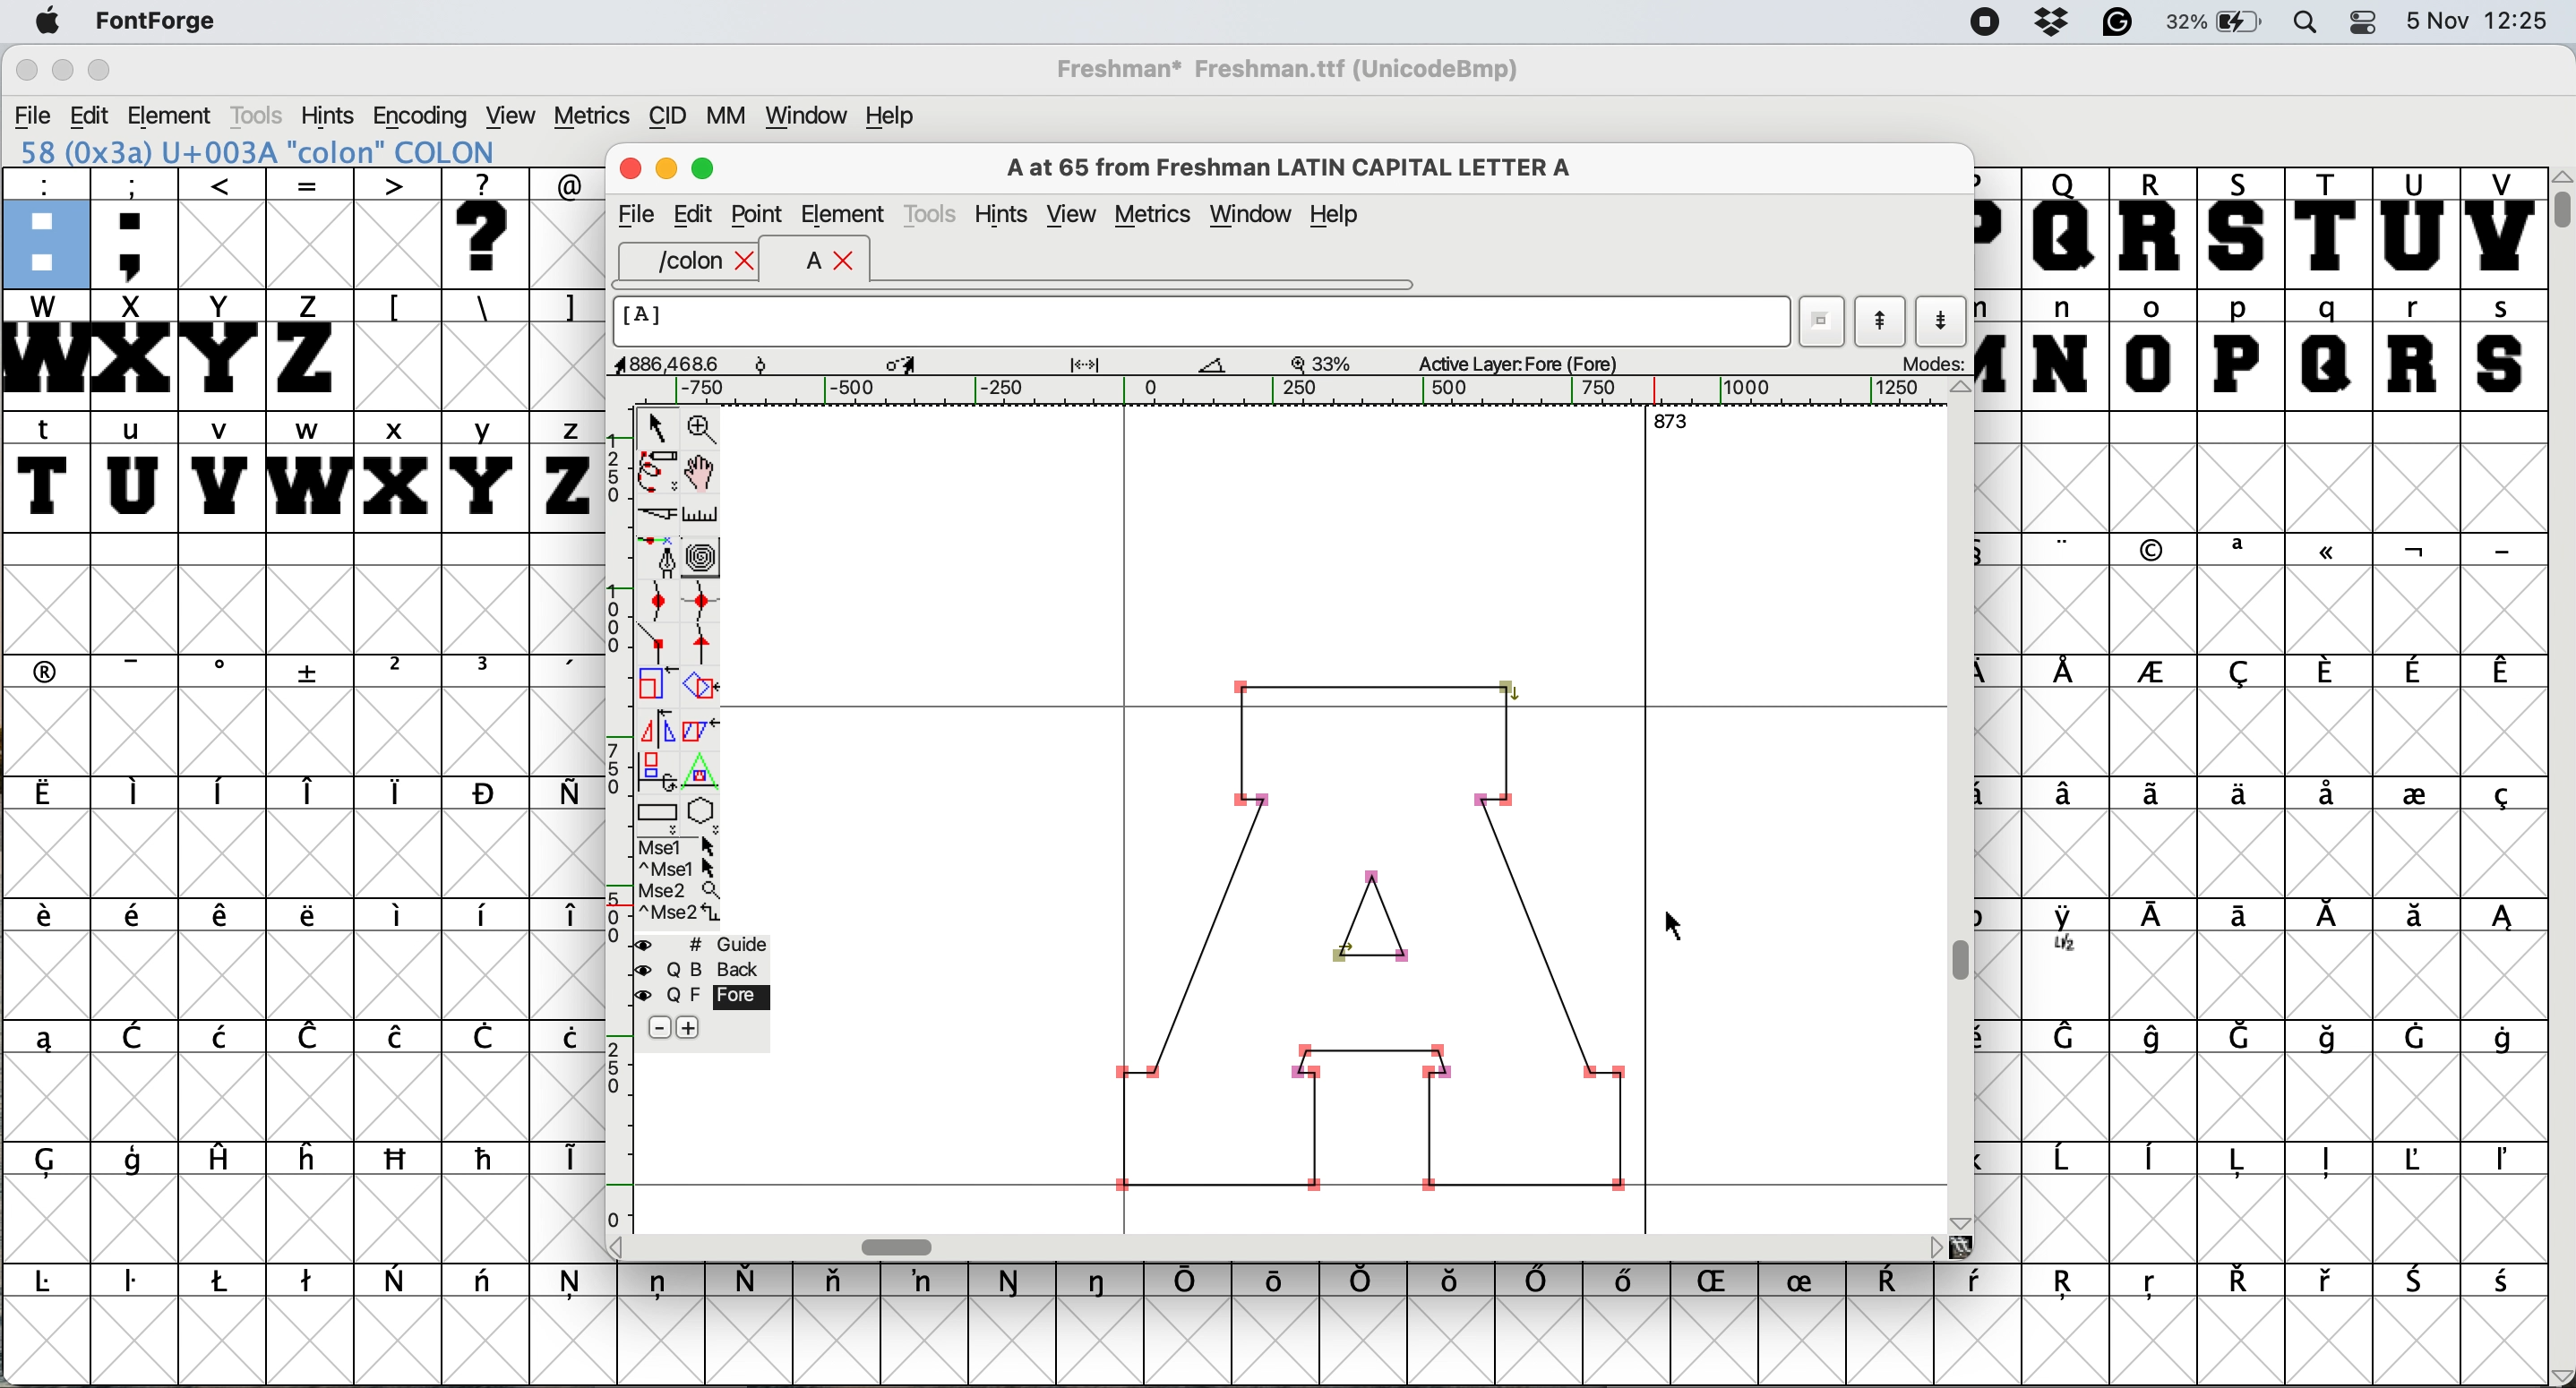 This screenshot has height=1388, width=2576. What do you see at coordinates (2152, 674) in the screenshot?
I see `symbol` at bounding box center [2152, 674].